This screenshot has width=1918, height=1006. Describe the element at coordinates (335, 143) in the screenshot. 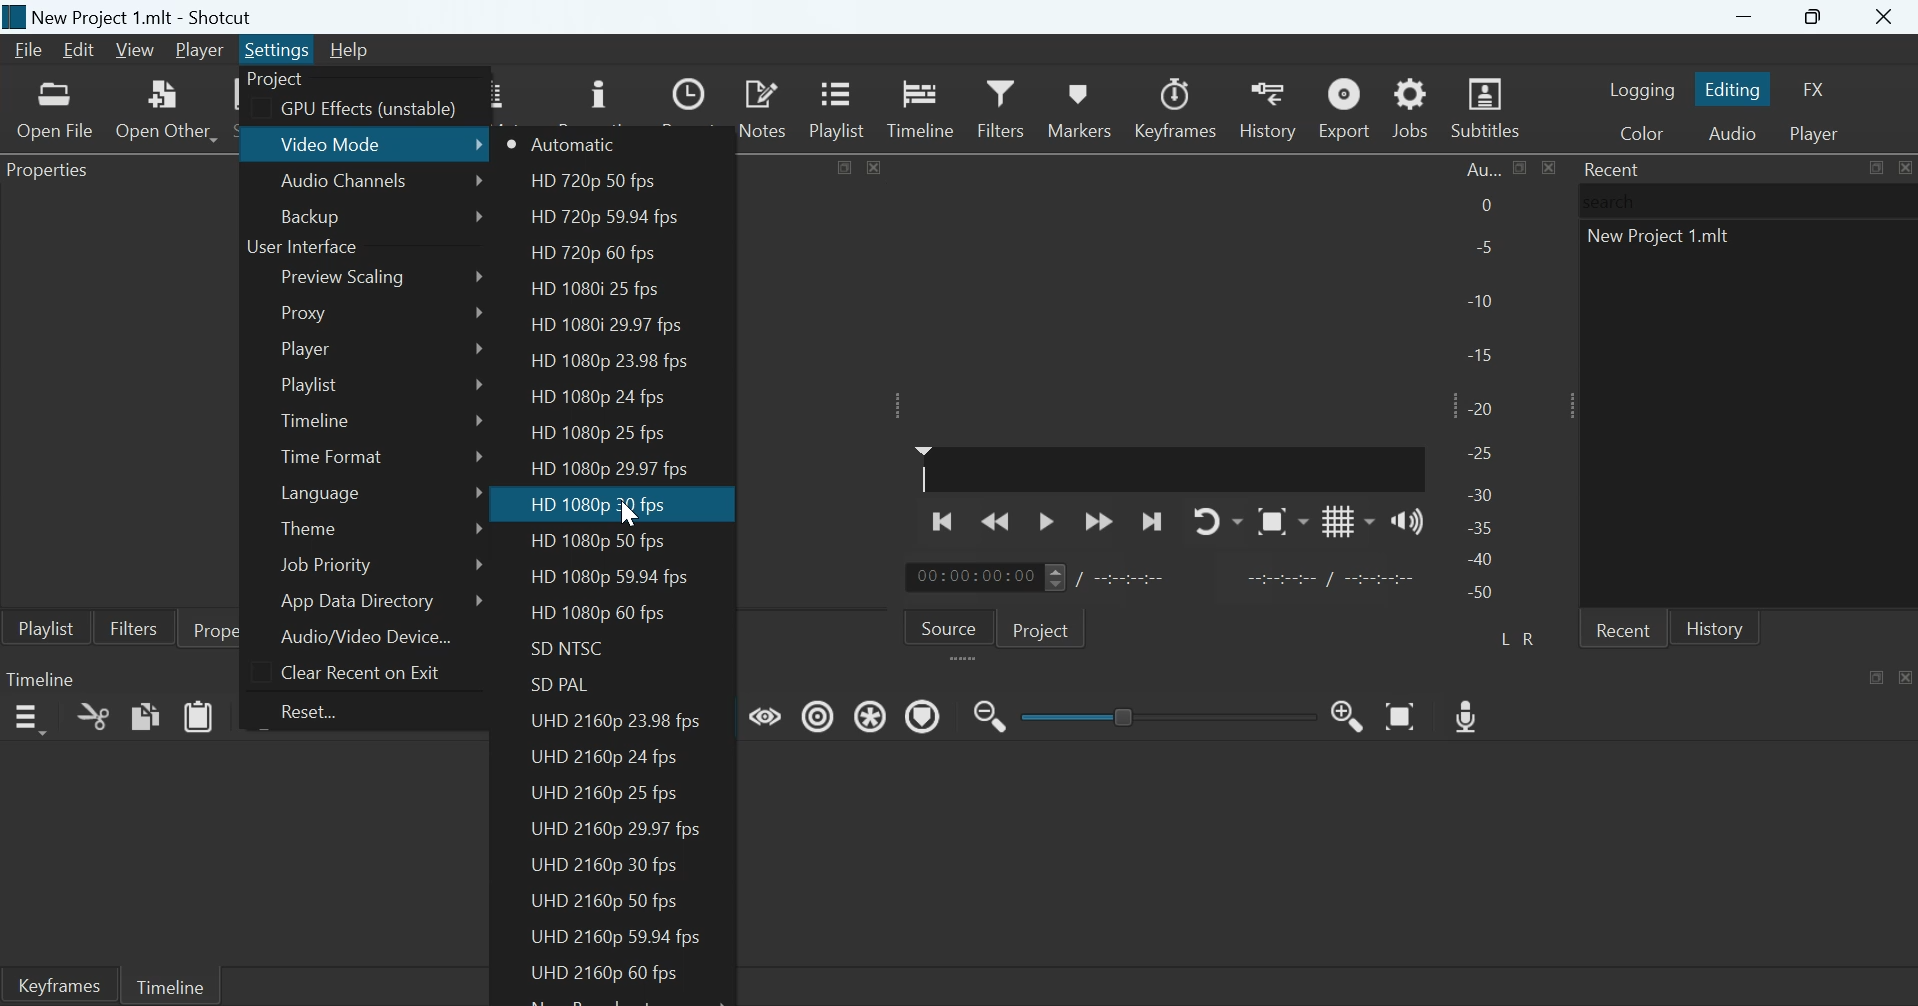

I see `Video mode` at that location.